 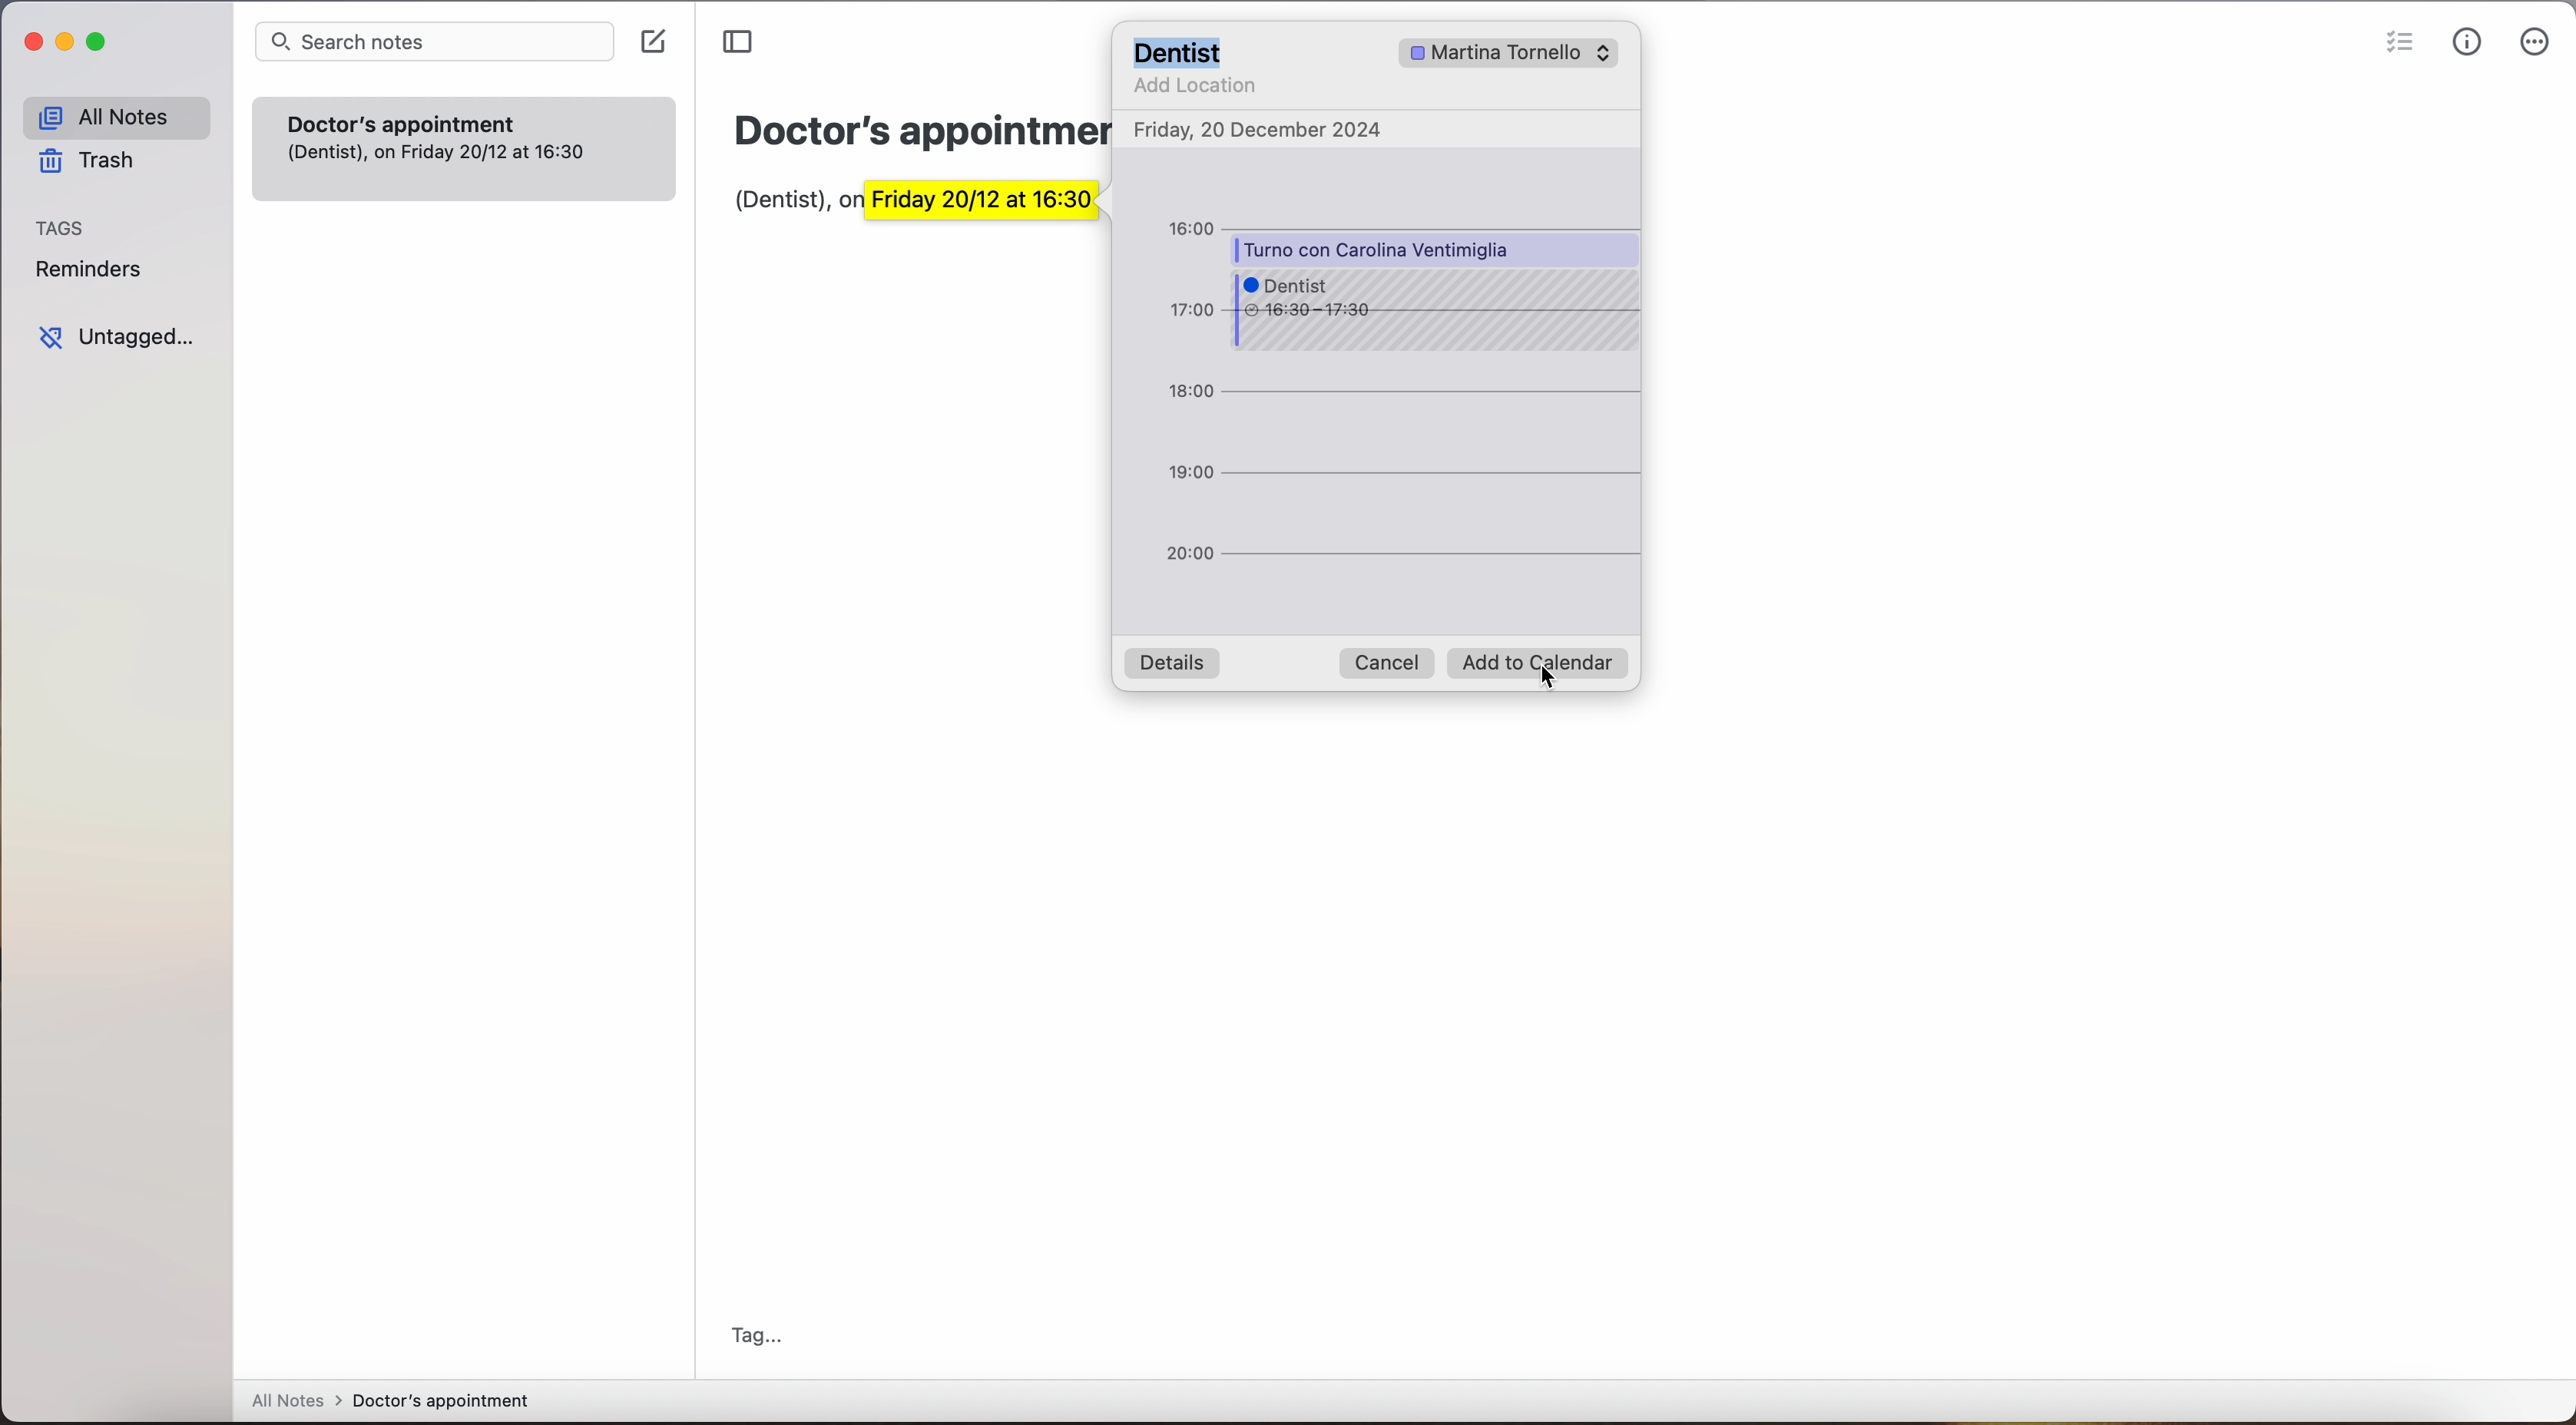 I want to click on Checkbox, so click(x=1409, y=53).